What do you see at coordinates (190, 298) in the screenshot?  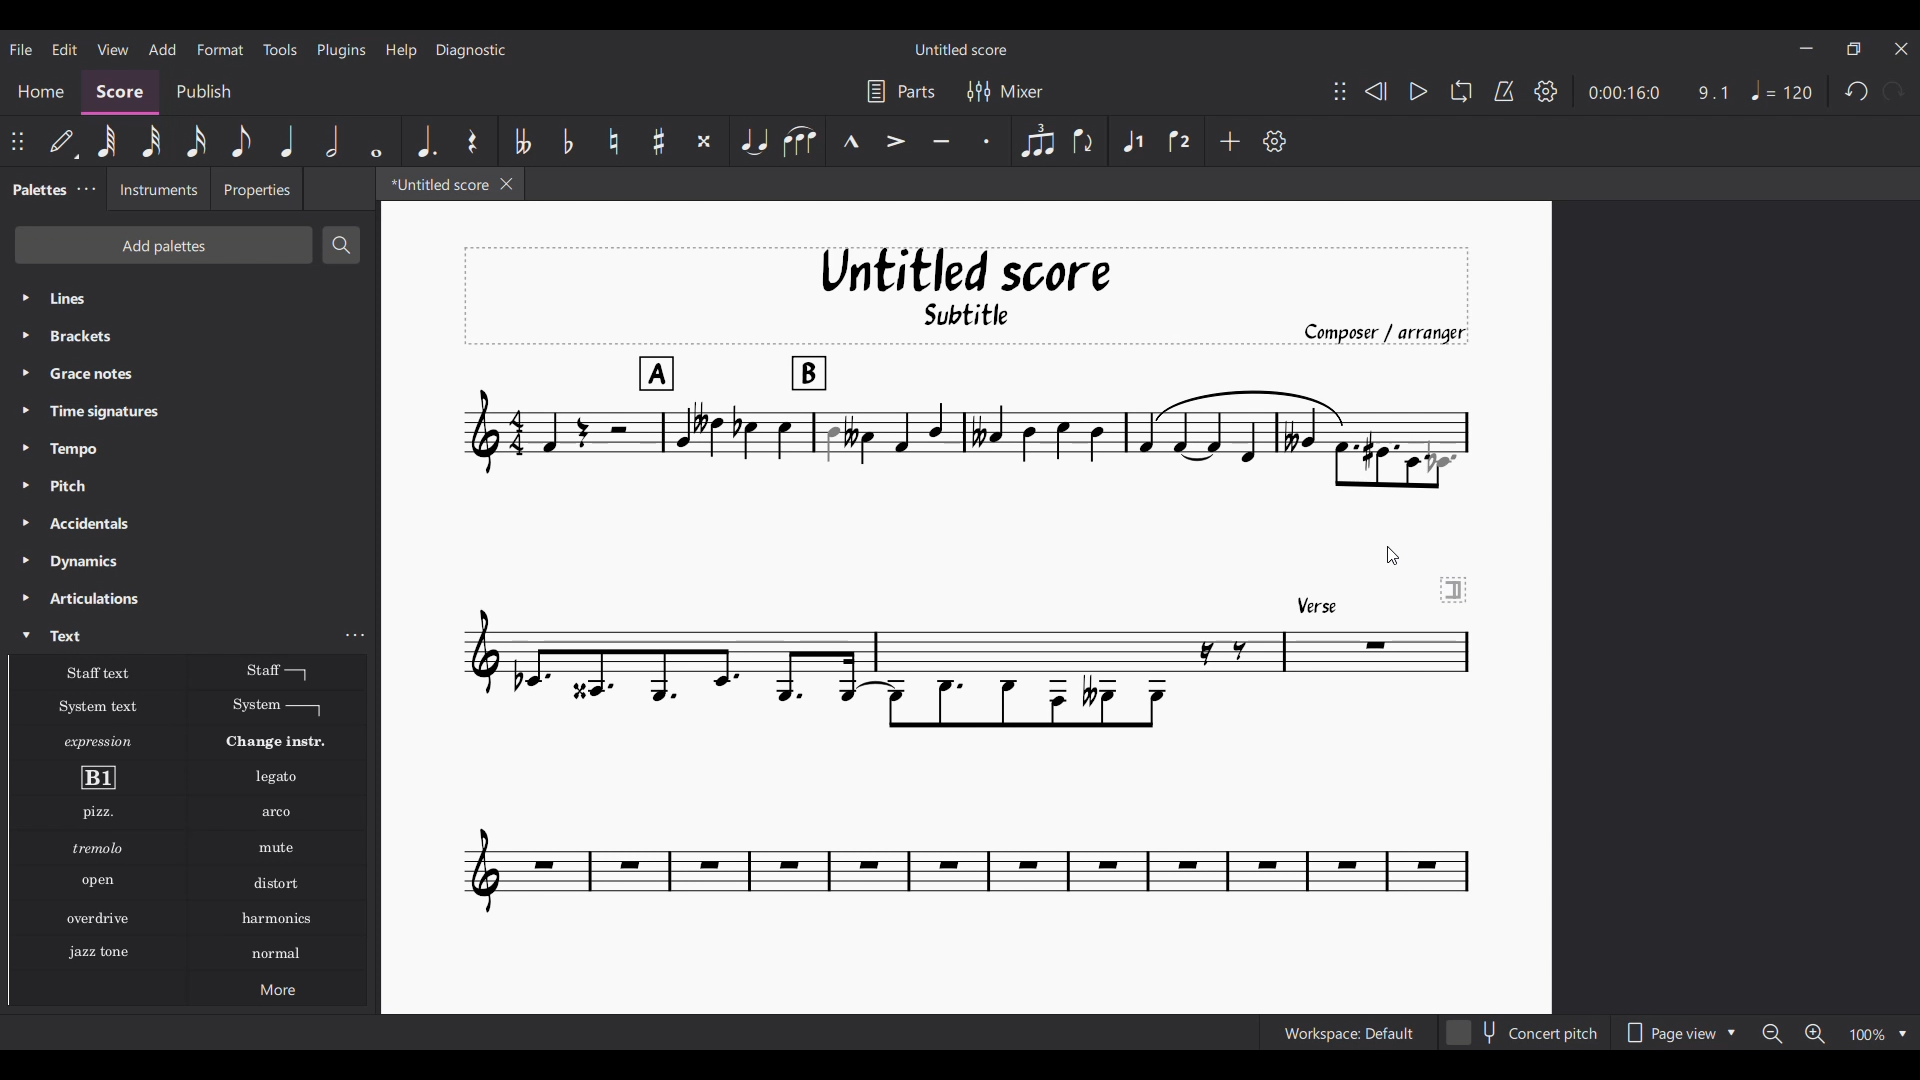 I see `Lines` at bounding box center [190, 298].